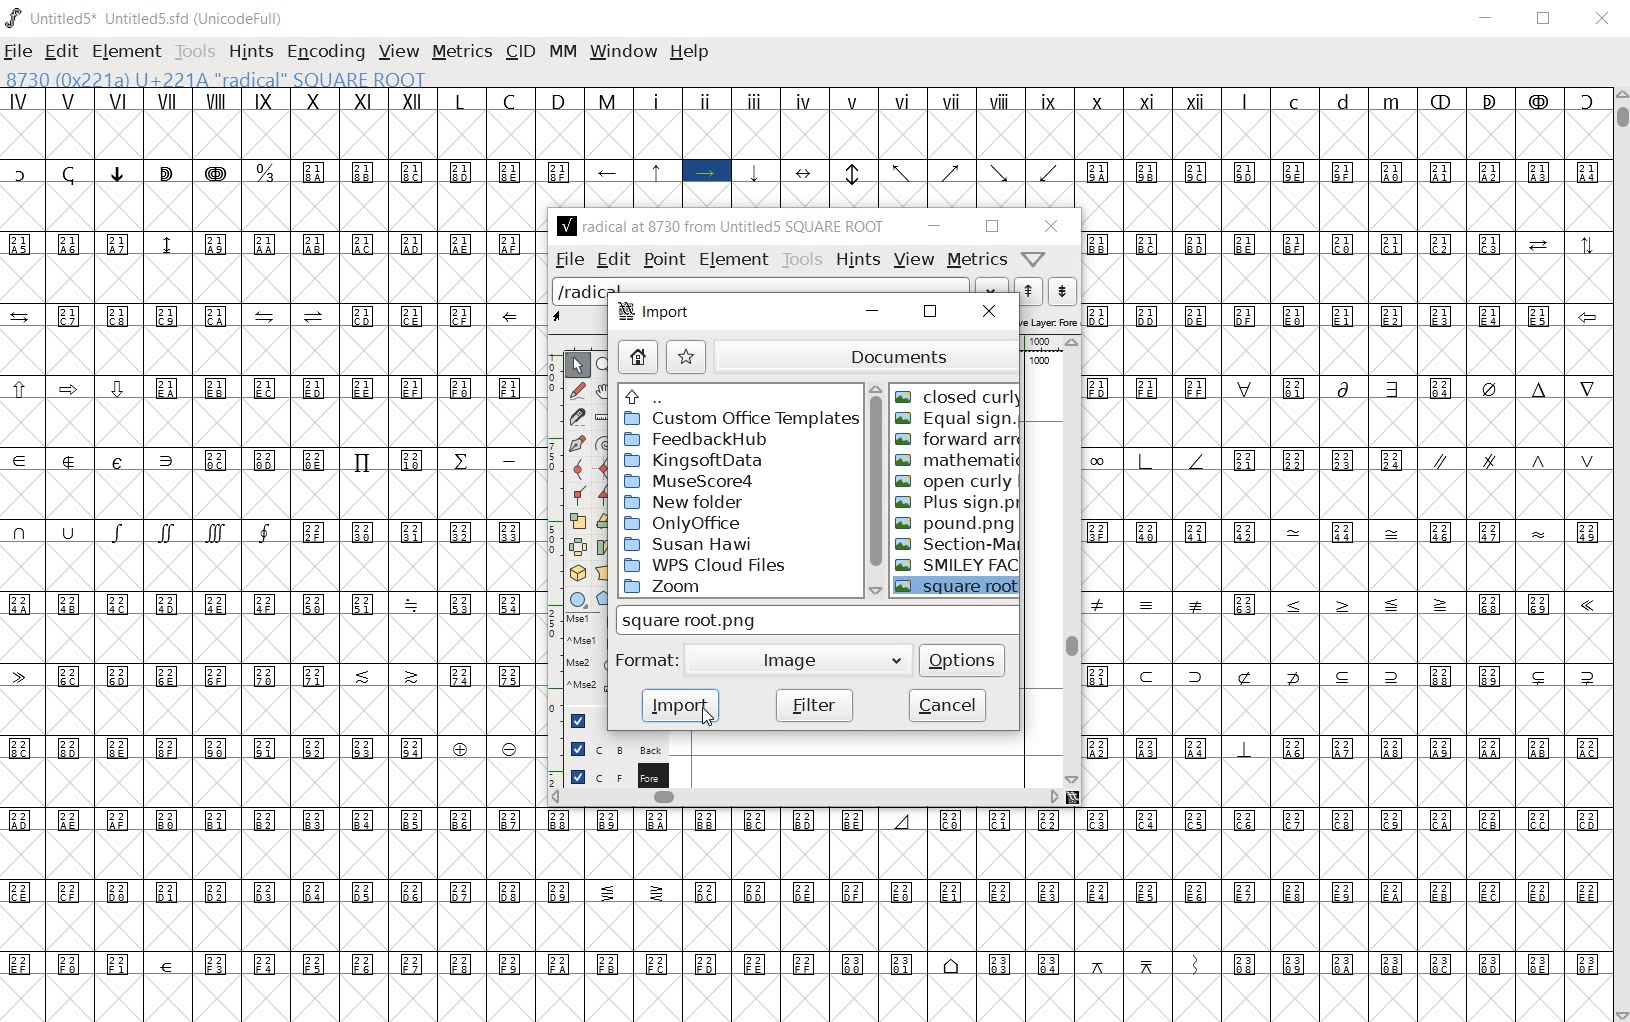 The image size is (1630, 1022). Describe the element at coordinates (1486, 19) in the screenshot. I see `MINIMIZE` at that location.